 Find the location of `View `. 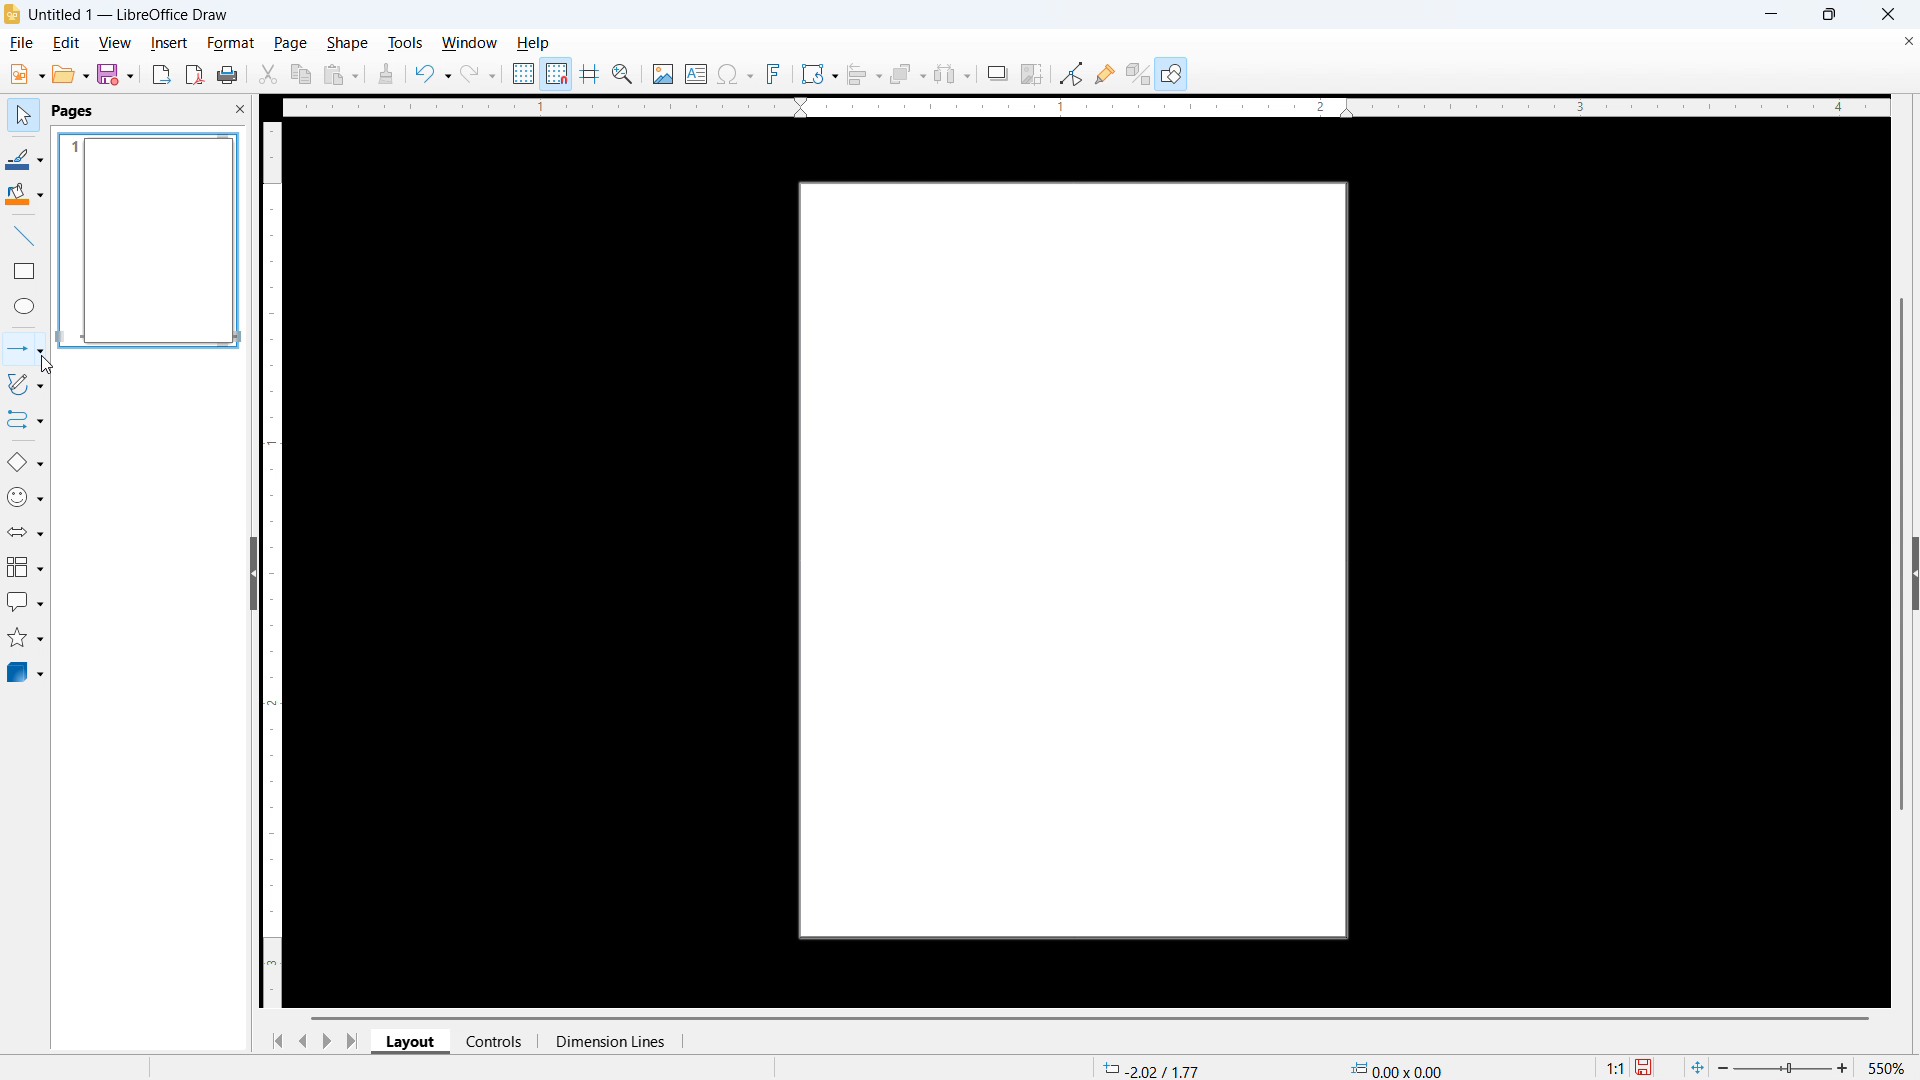

View  is located at coordinates (116, 43).